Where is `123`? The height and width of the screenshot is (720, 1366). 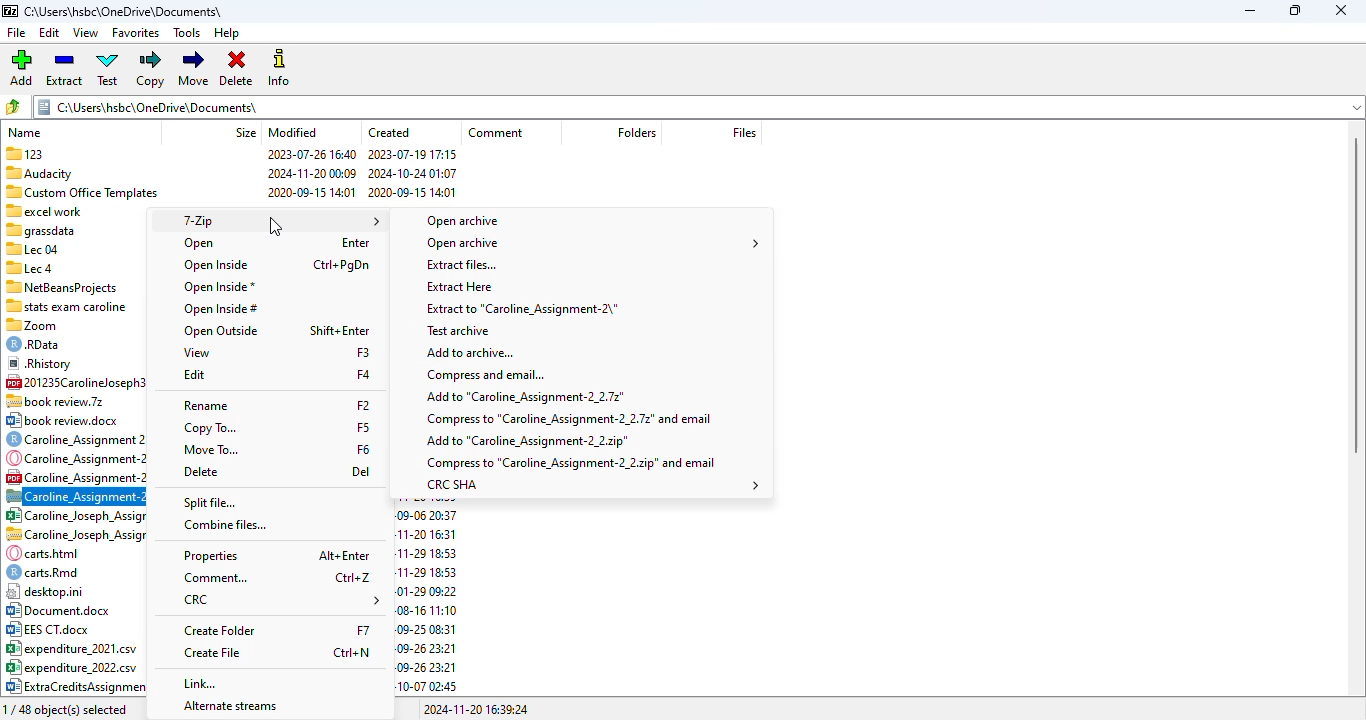 123 is located at coordinates (233, 153).